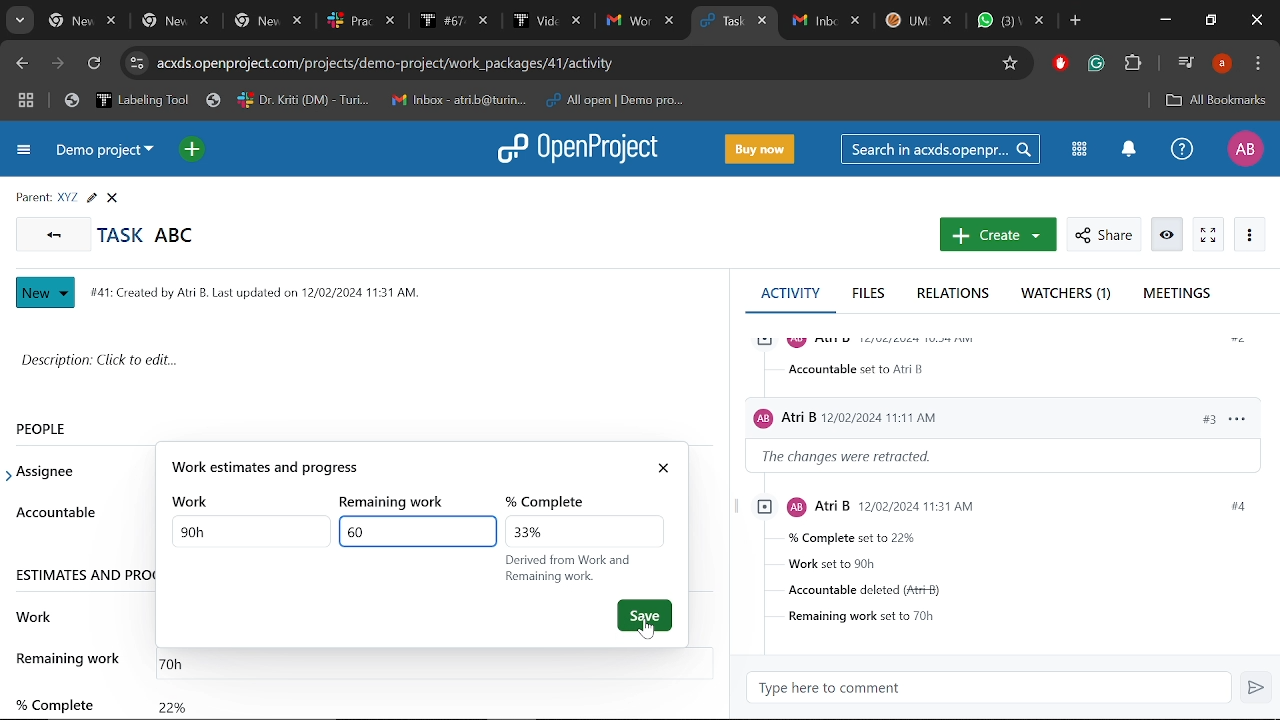  Describe the element at coordinates (953, 295) in the screenshot. I see `Relations` at that location.